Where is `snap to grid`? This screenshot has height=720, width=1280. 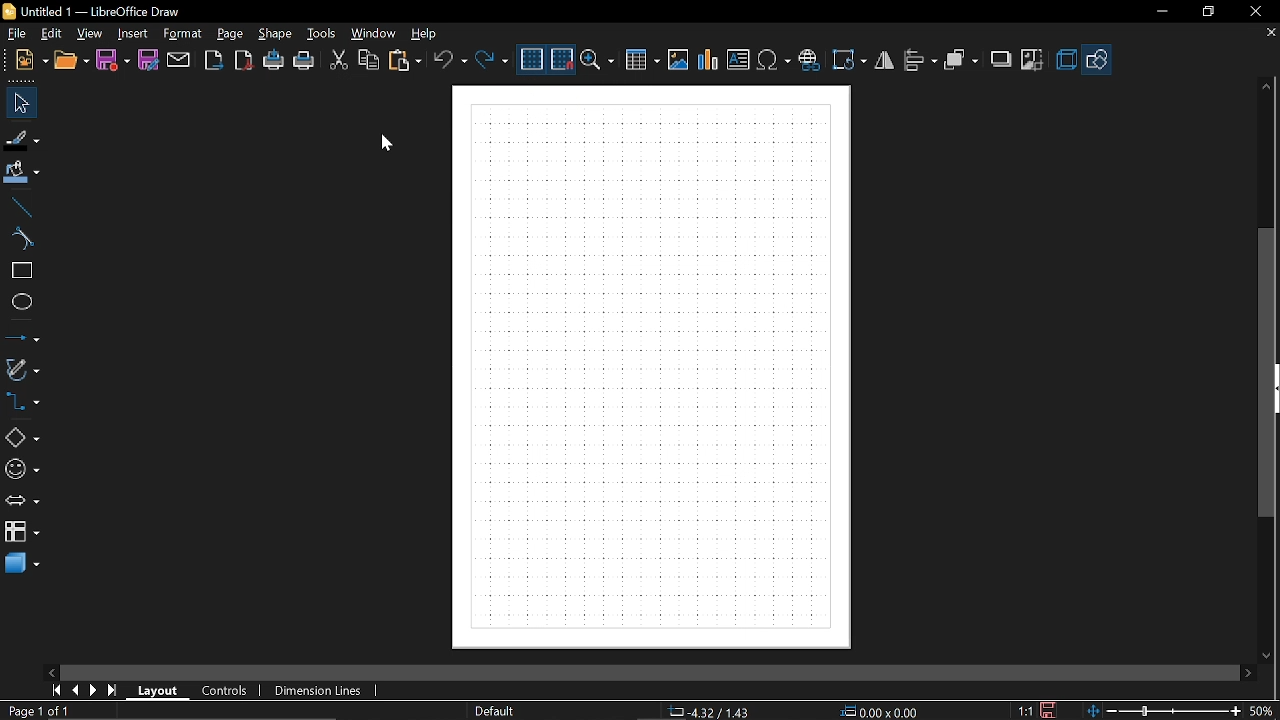
snap to grid is located at coordinates (563, 60).